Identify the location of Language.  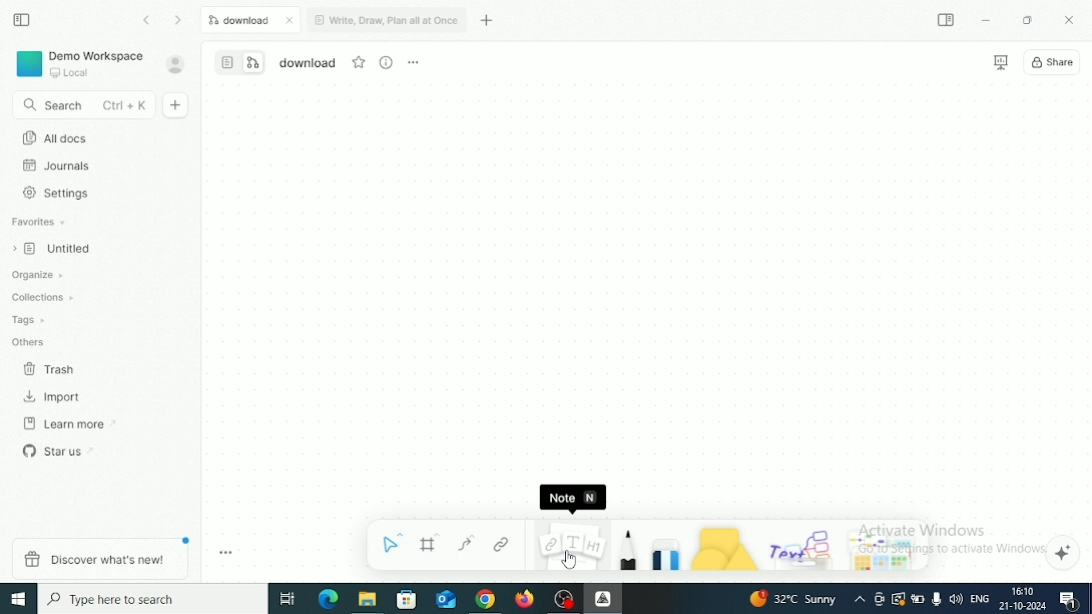
(980, 597).